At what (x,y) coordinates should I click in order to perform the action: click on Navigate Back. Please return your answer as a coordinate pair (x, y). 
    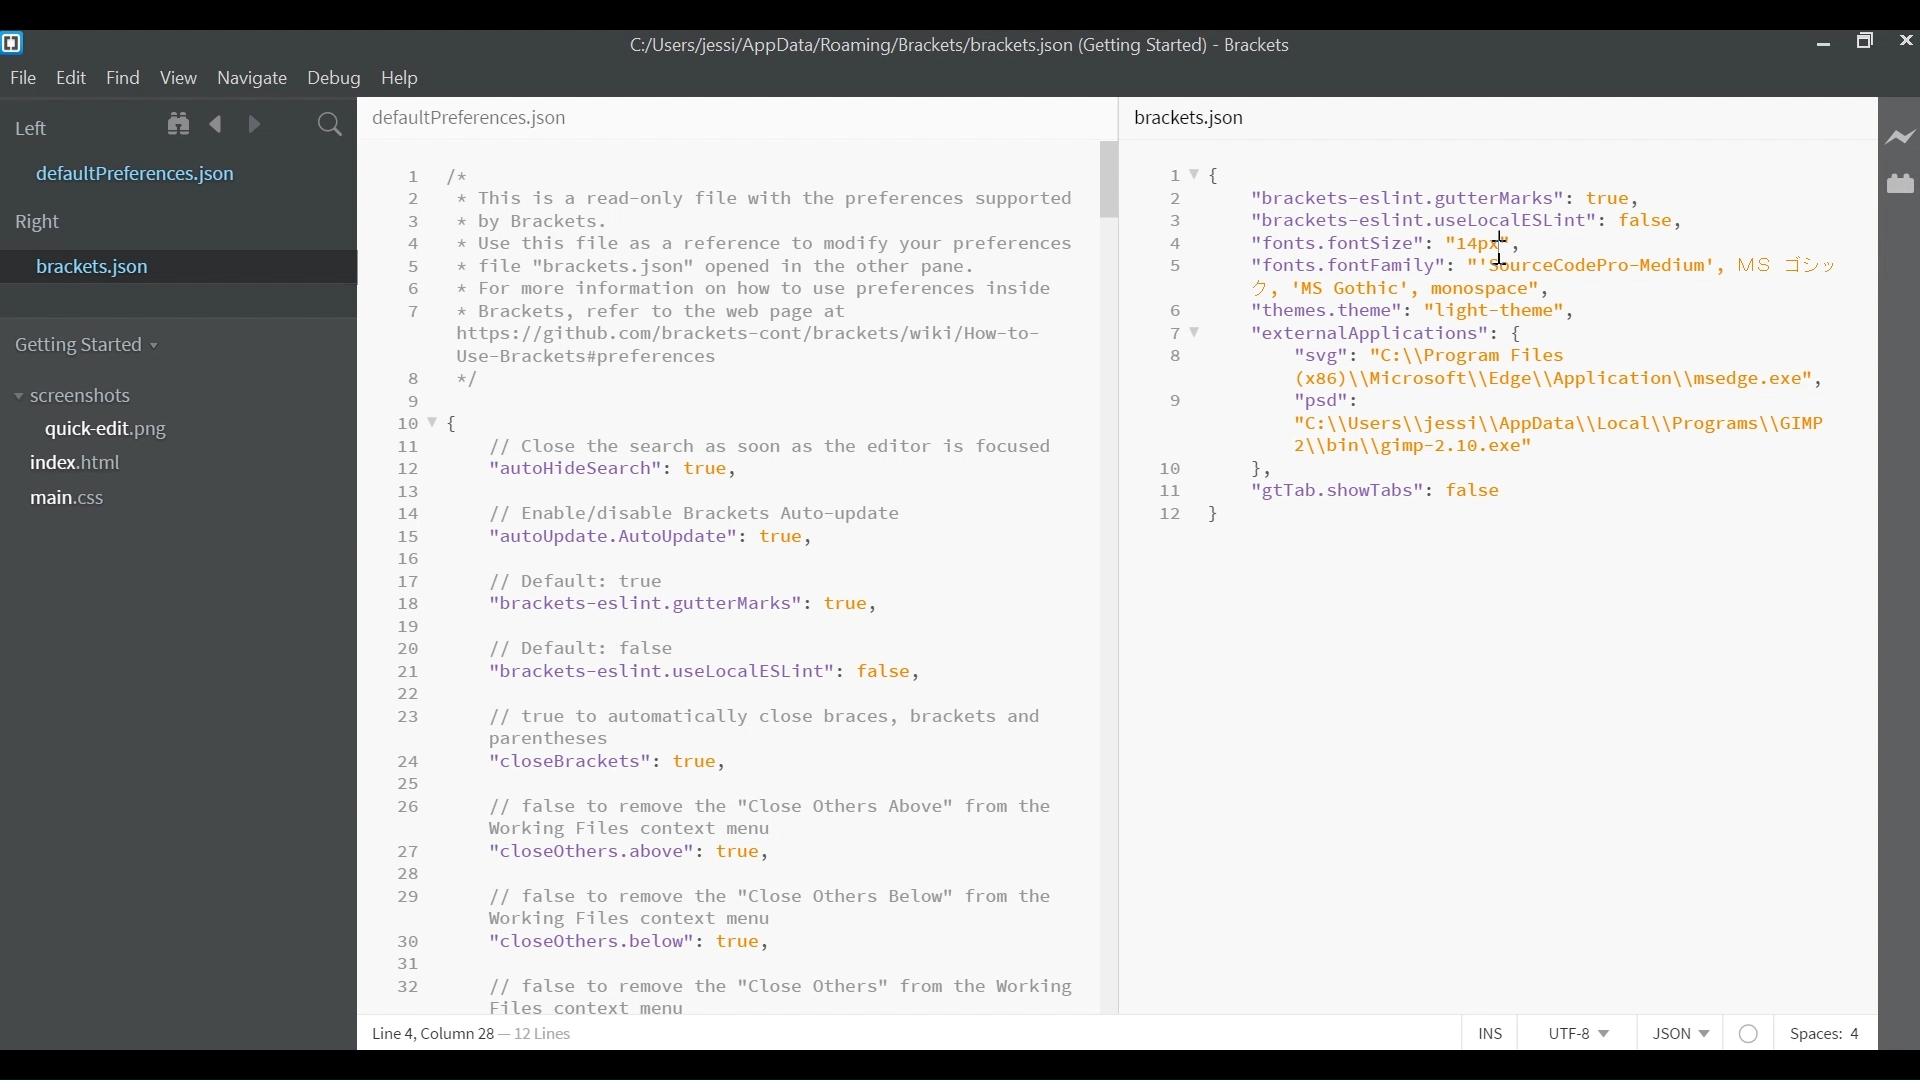
    Looking at the image, I should click on (218, 124).